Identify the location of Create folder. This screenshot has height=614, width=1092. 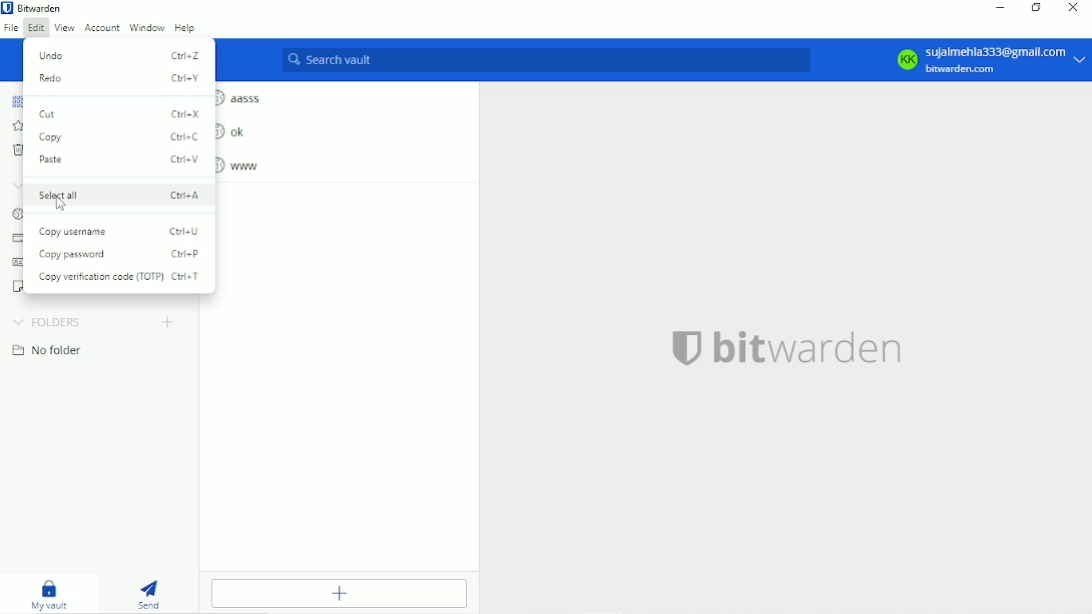
(167, 321).